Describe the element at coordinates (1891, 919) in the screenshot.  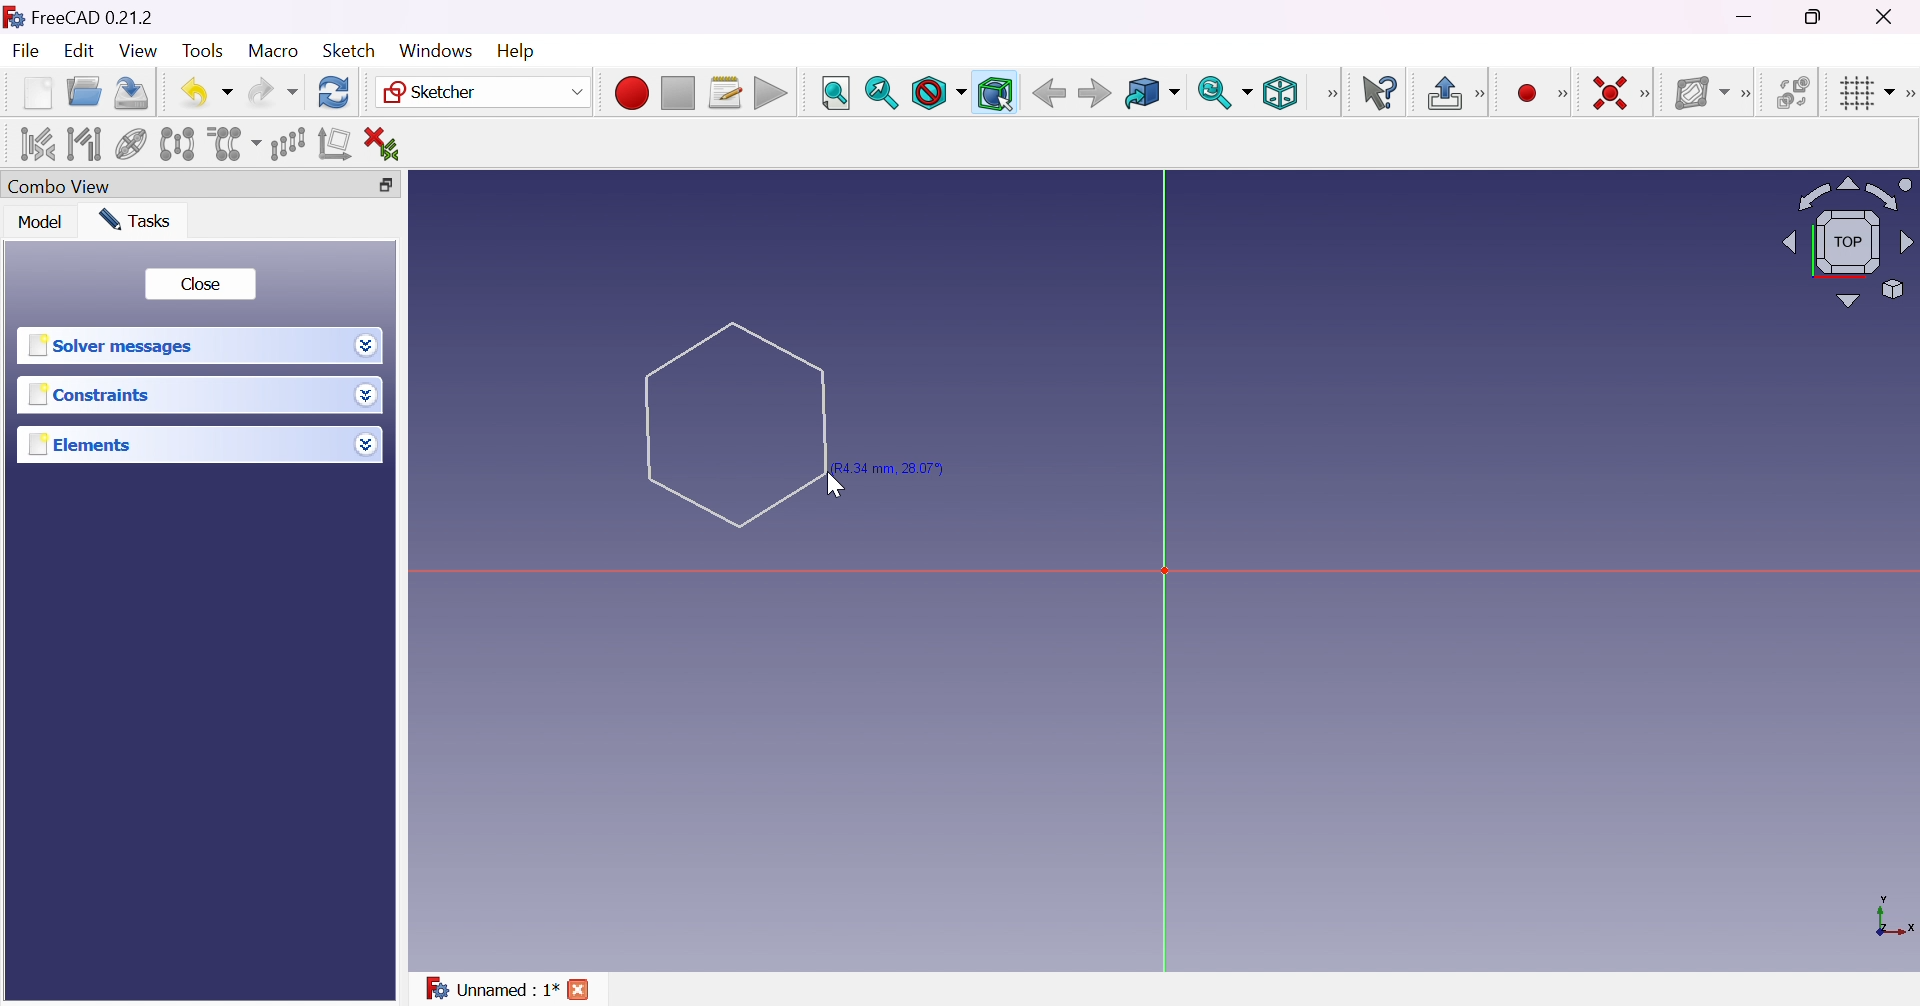
I see `x, y axis` at that location.